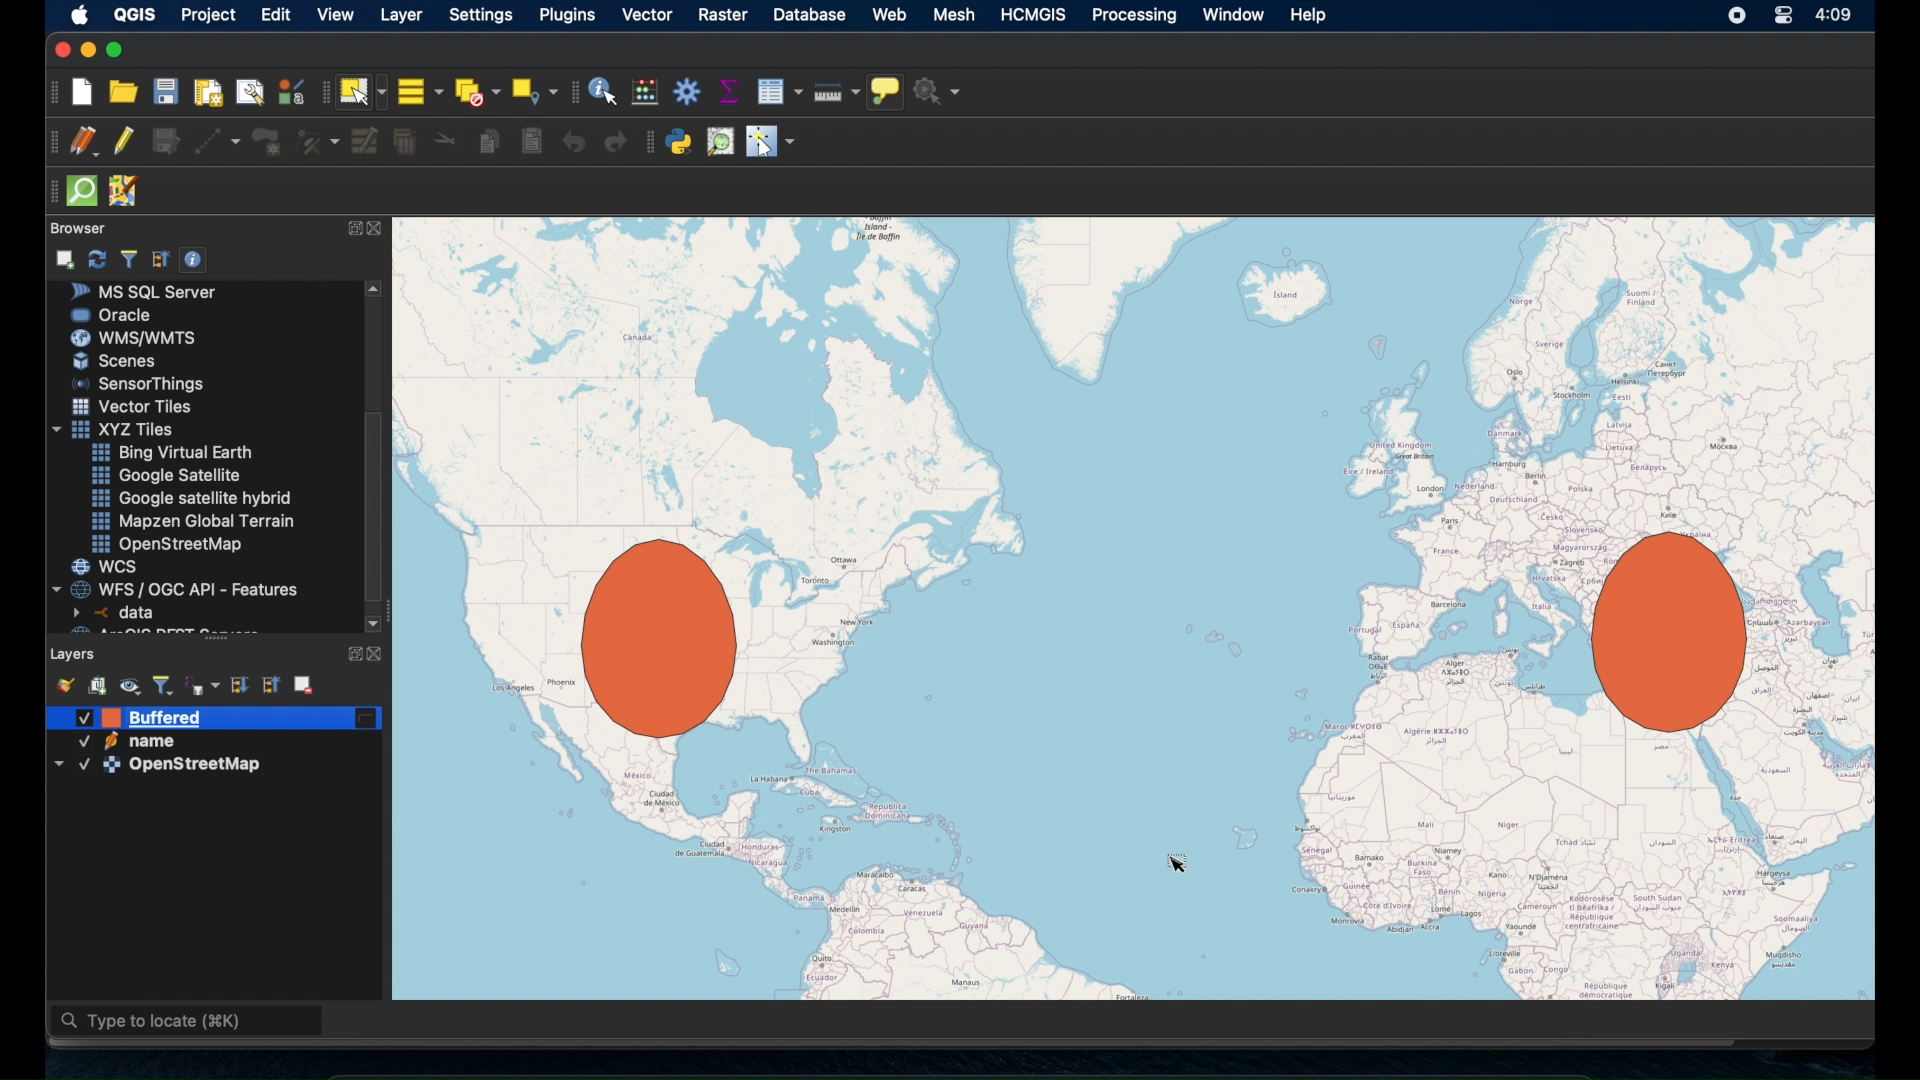  What do you see at coordinates (191, 500) in the screenshot?
I see `google satellite hybrid` at bounding box center [191, 500].